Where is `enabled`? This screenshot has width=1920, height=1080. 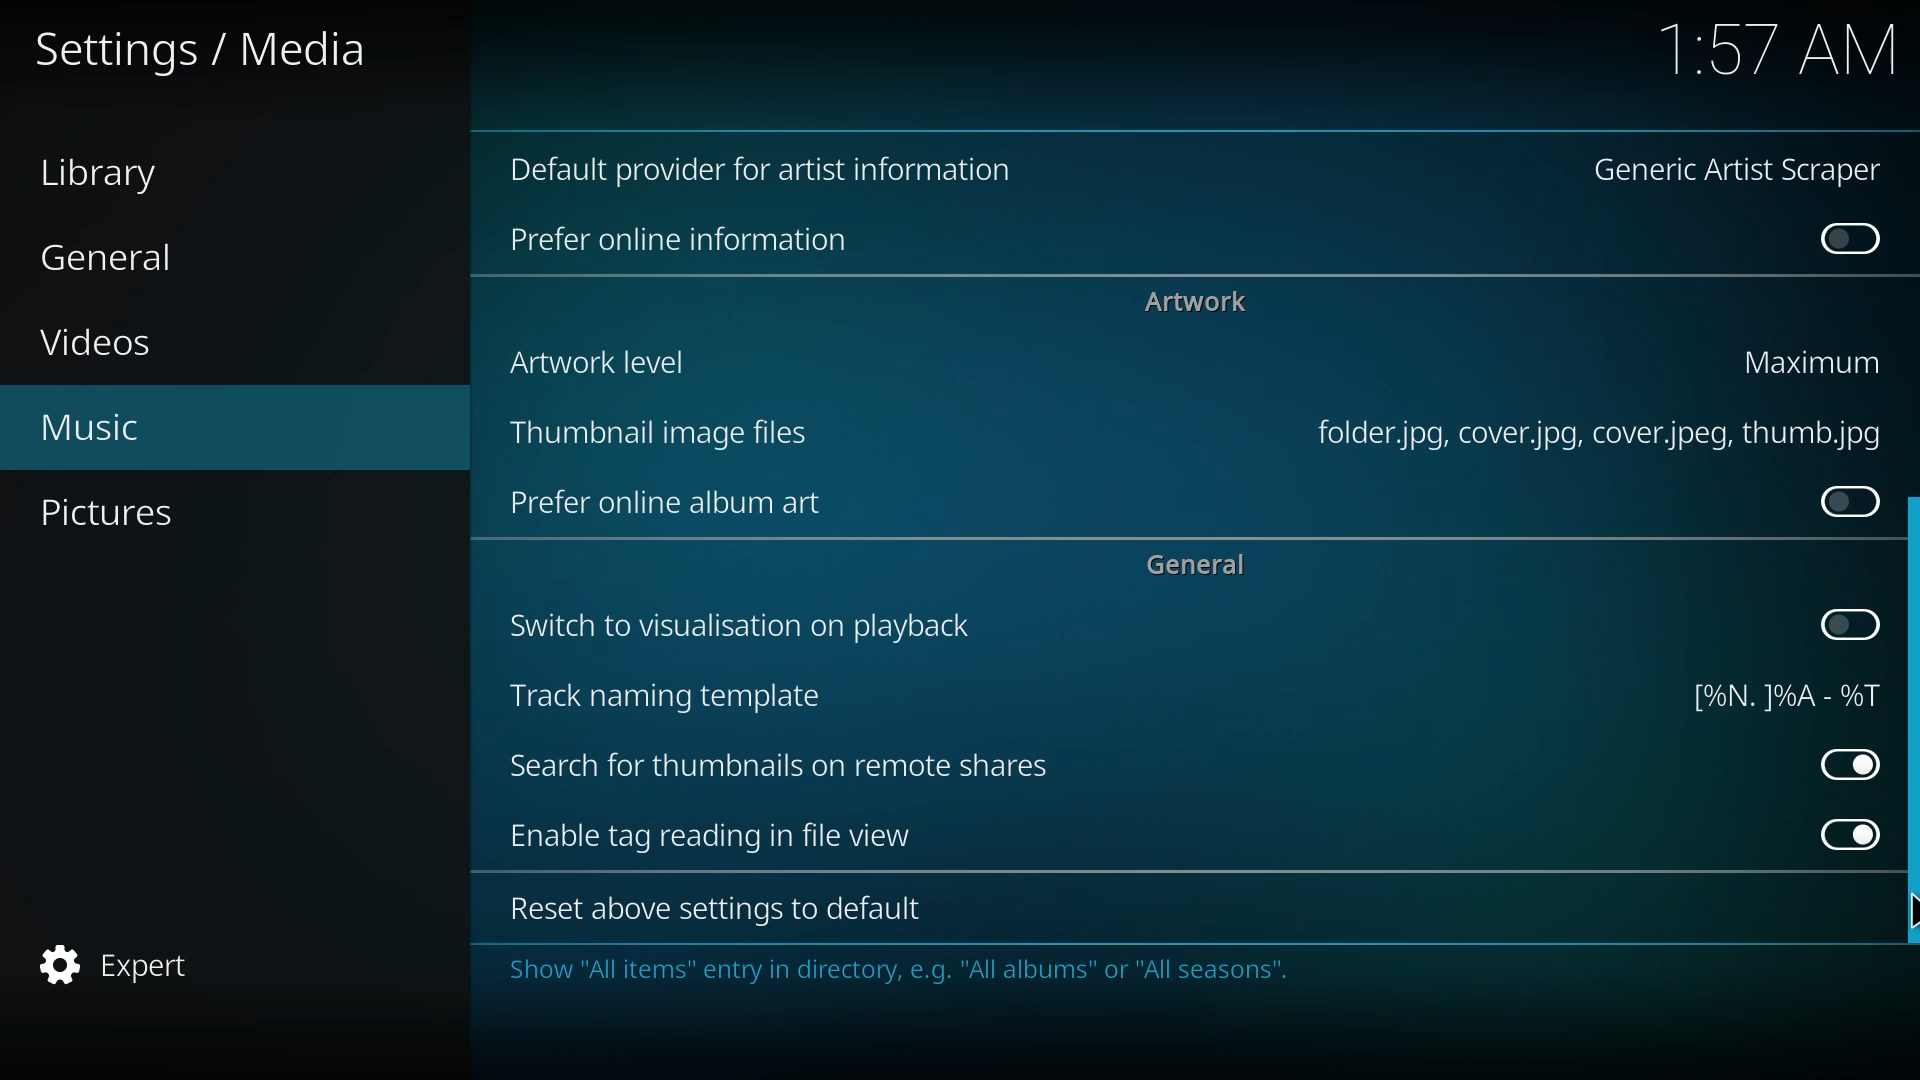
enabled is located at coordinates (1844, 832).